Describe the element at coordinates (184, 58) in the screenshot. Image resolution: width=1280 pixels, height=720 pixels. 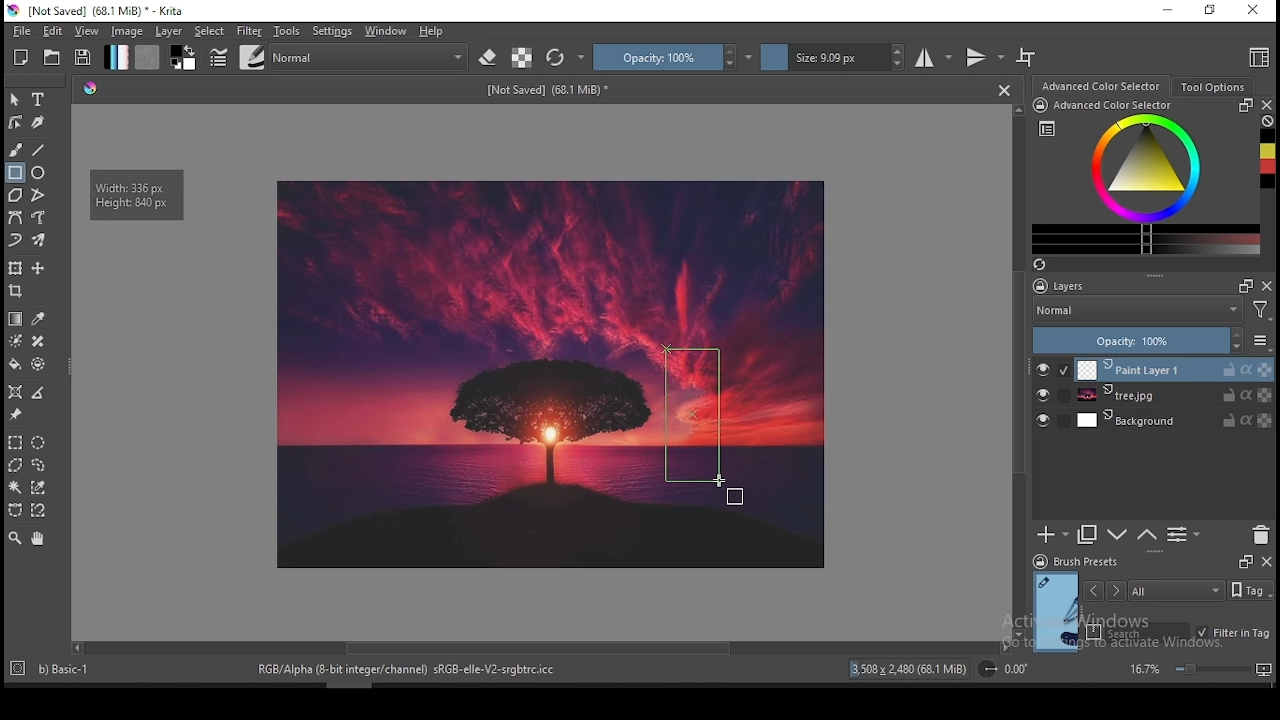
I see `colors` at that location.